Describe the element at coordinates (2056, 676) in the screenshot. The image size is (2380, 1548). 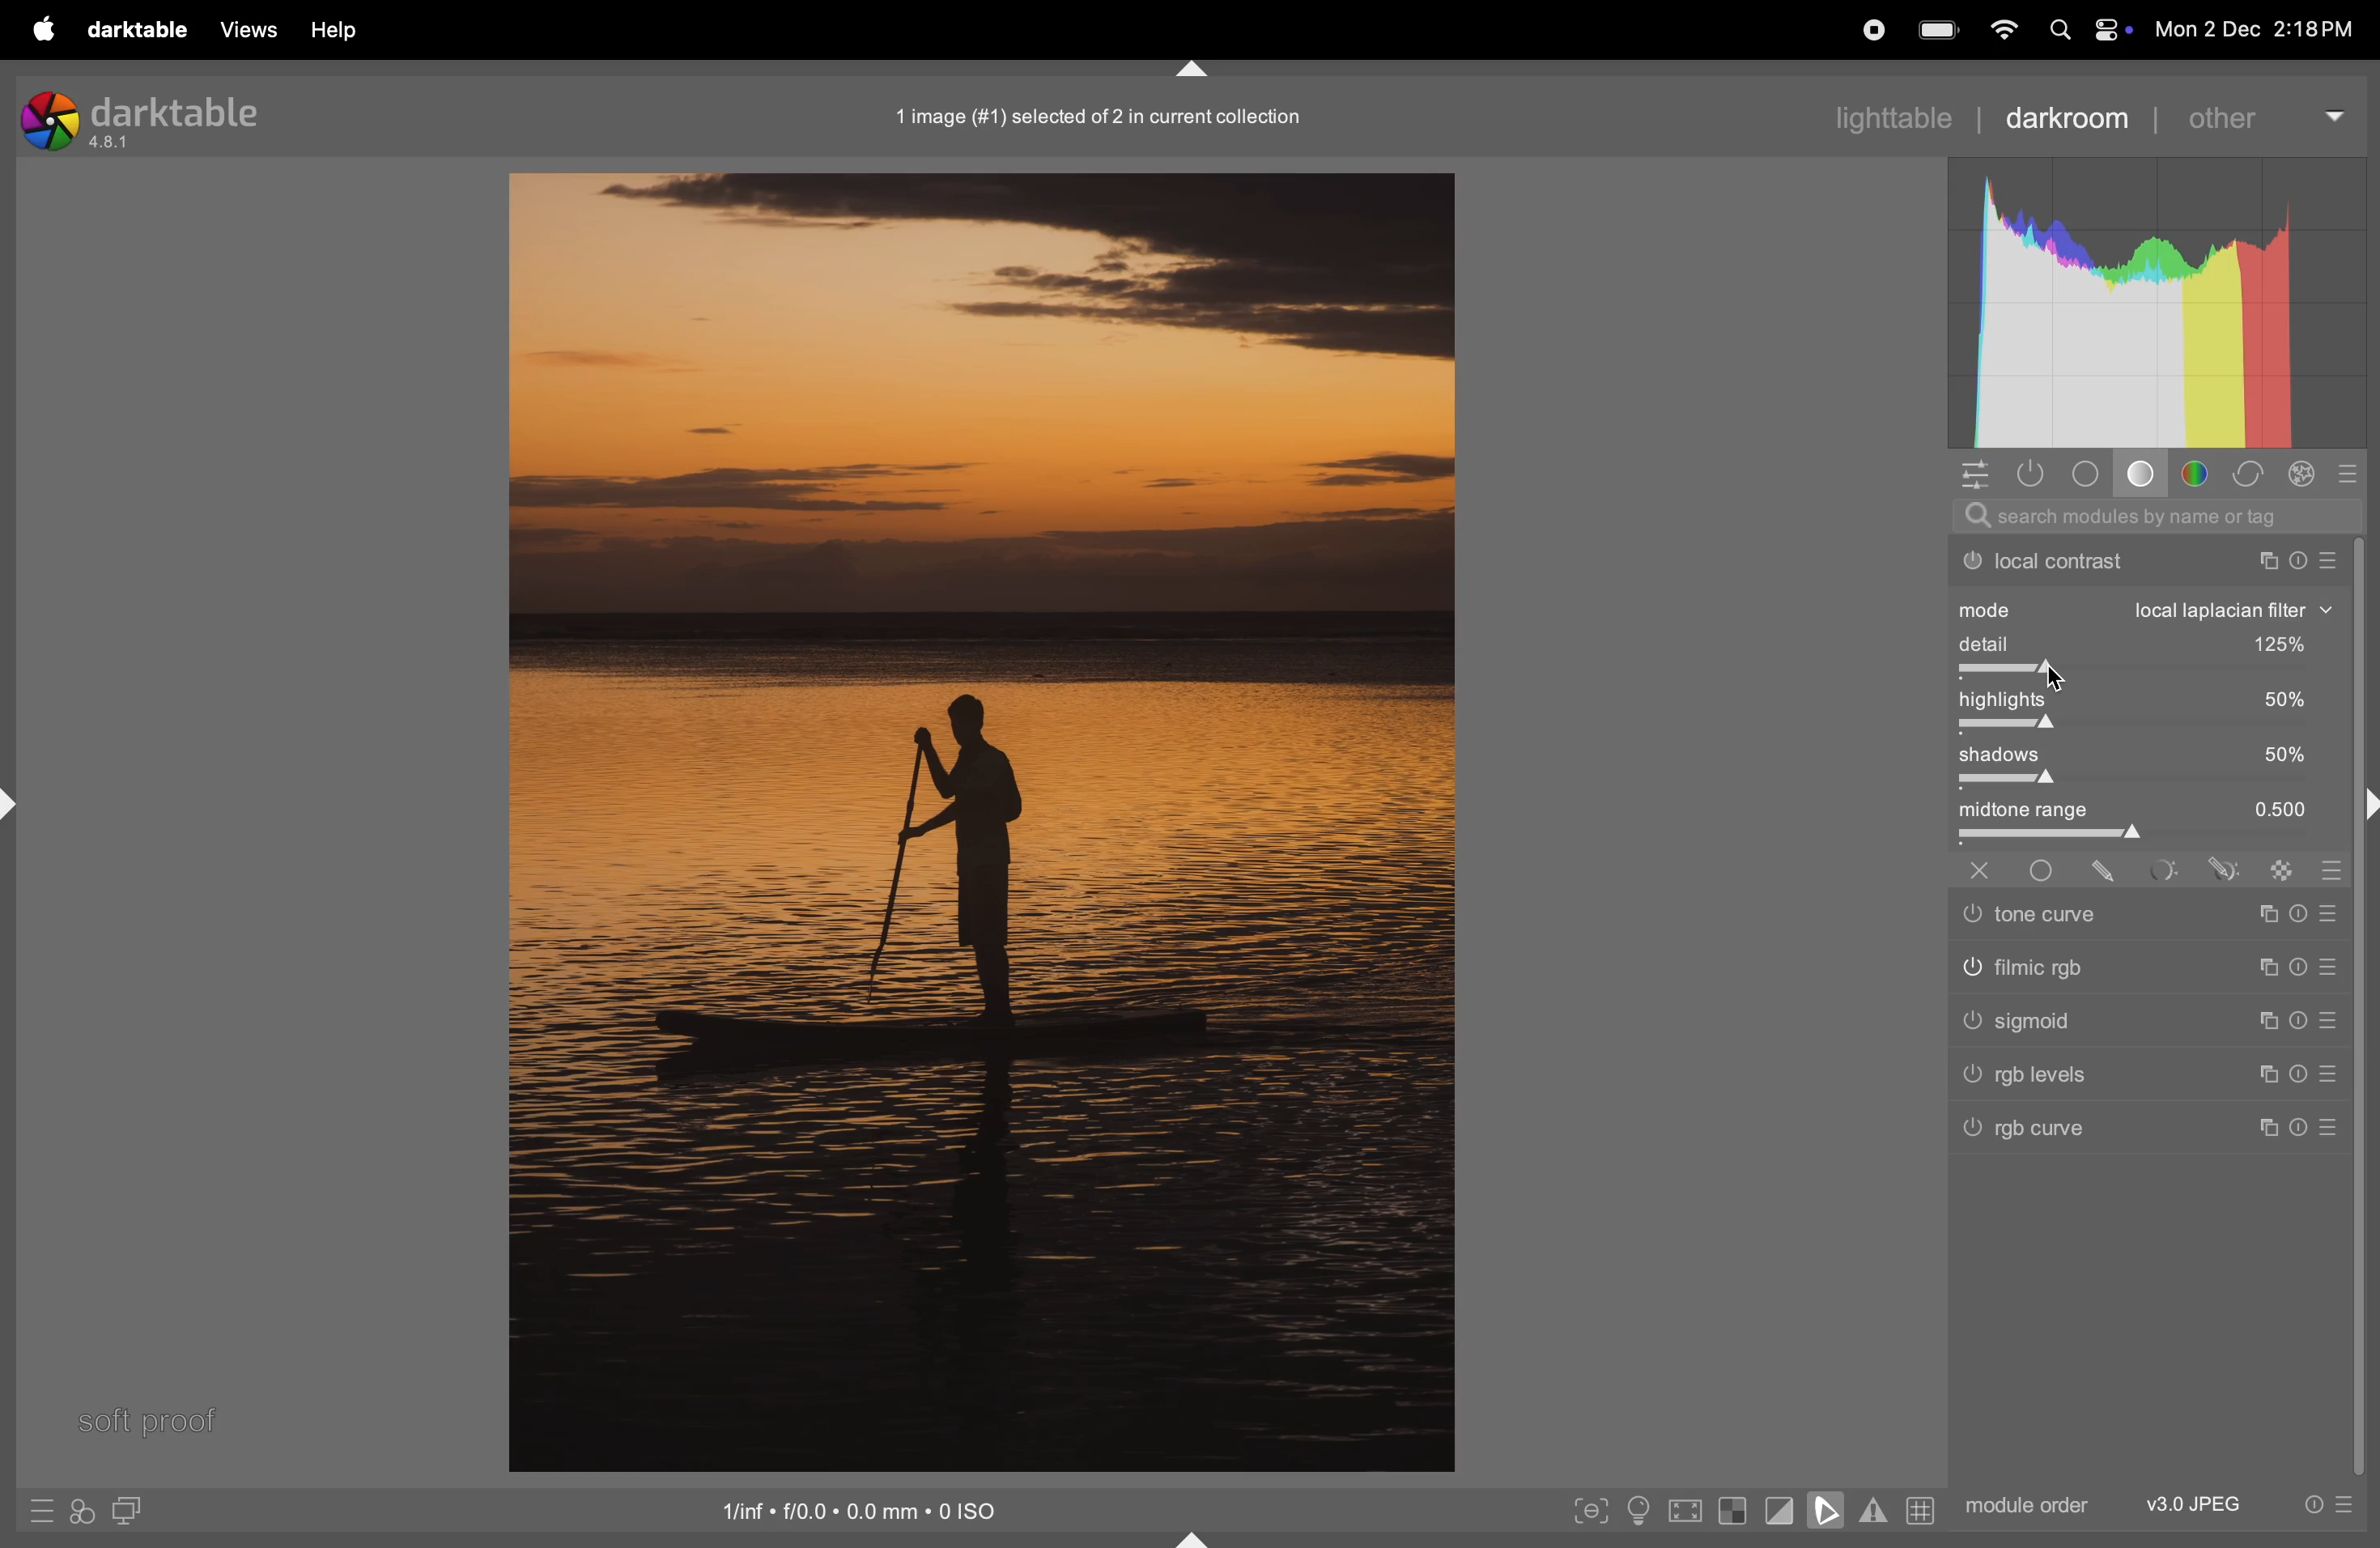
I see `` at that location.